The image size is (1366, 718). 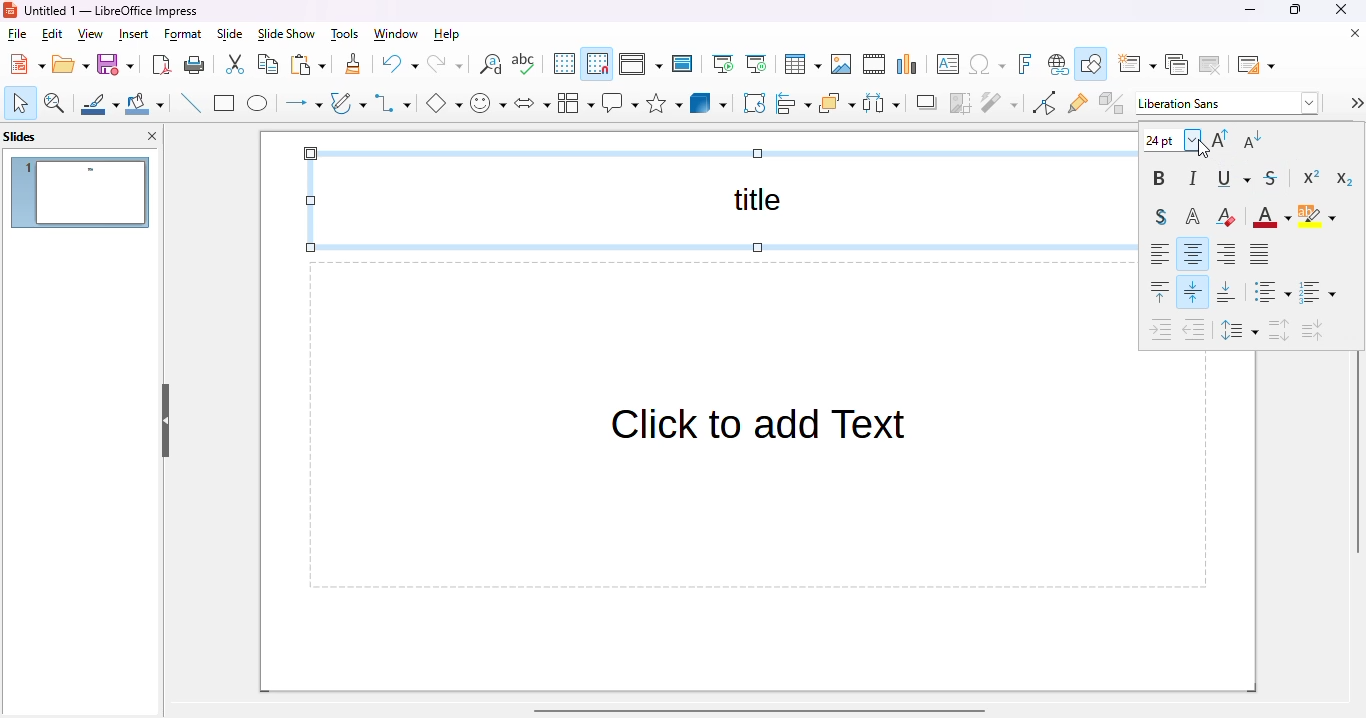 What do you see at coordinates (1026, 63) in the screenshot?
I see `insert fontwork text` at bounding box center [1026, 63].